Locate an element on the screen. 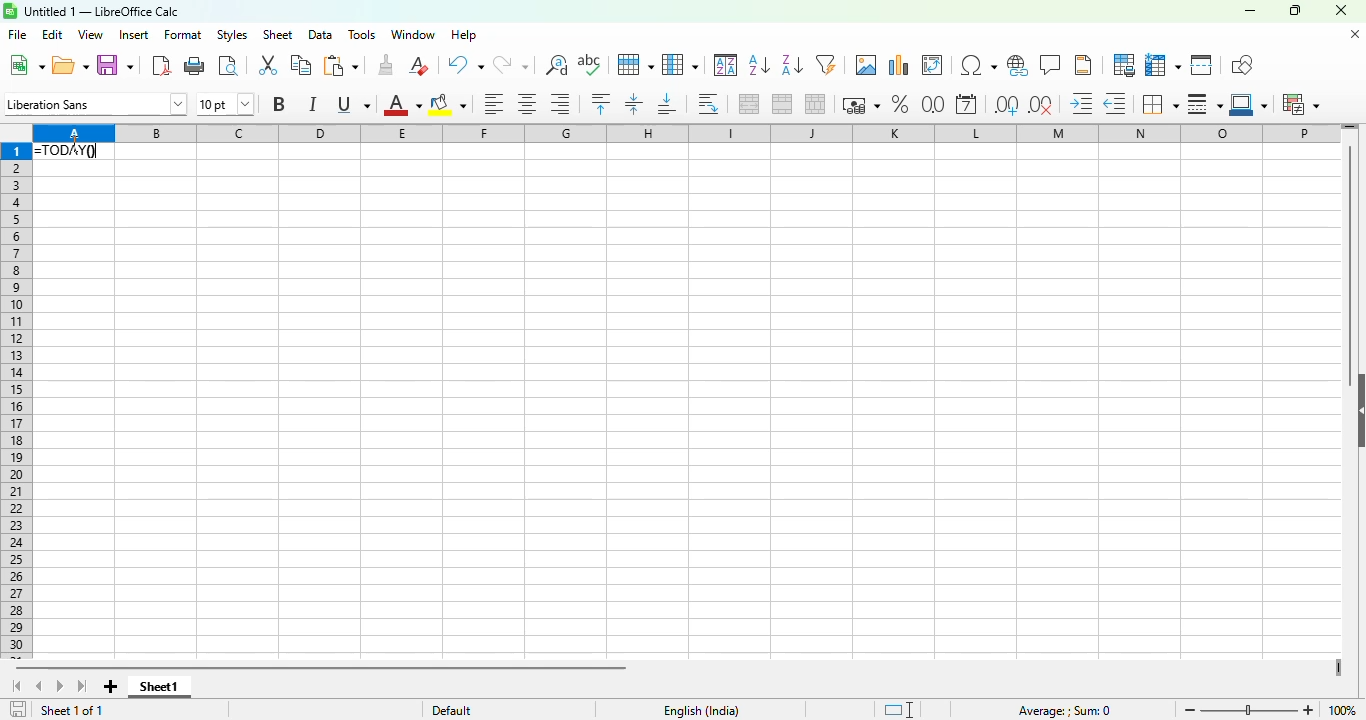 This screenshot has height=720, width=1366. sort descending is located at coordinates (791, 66).